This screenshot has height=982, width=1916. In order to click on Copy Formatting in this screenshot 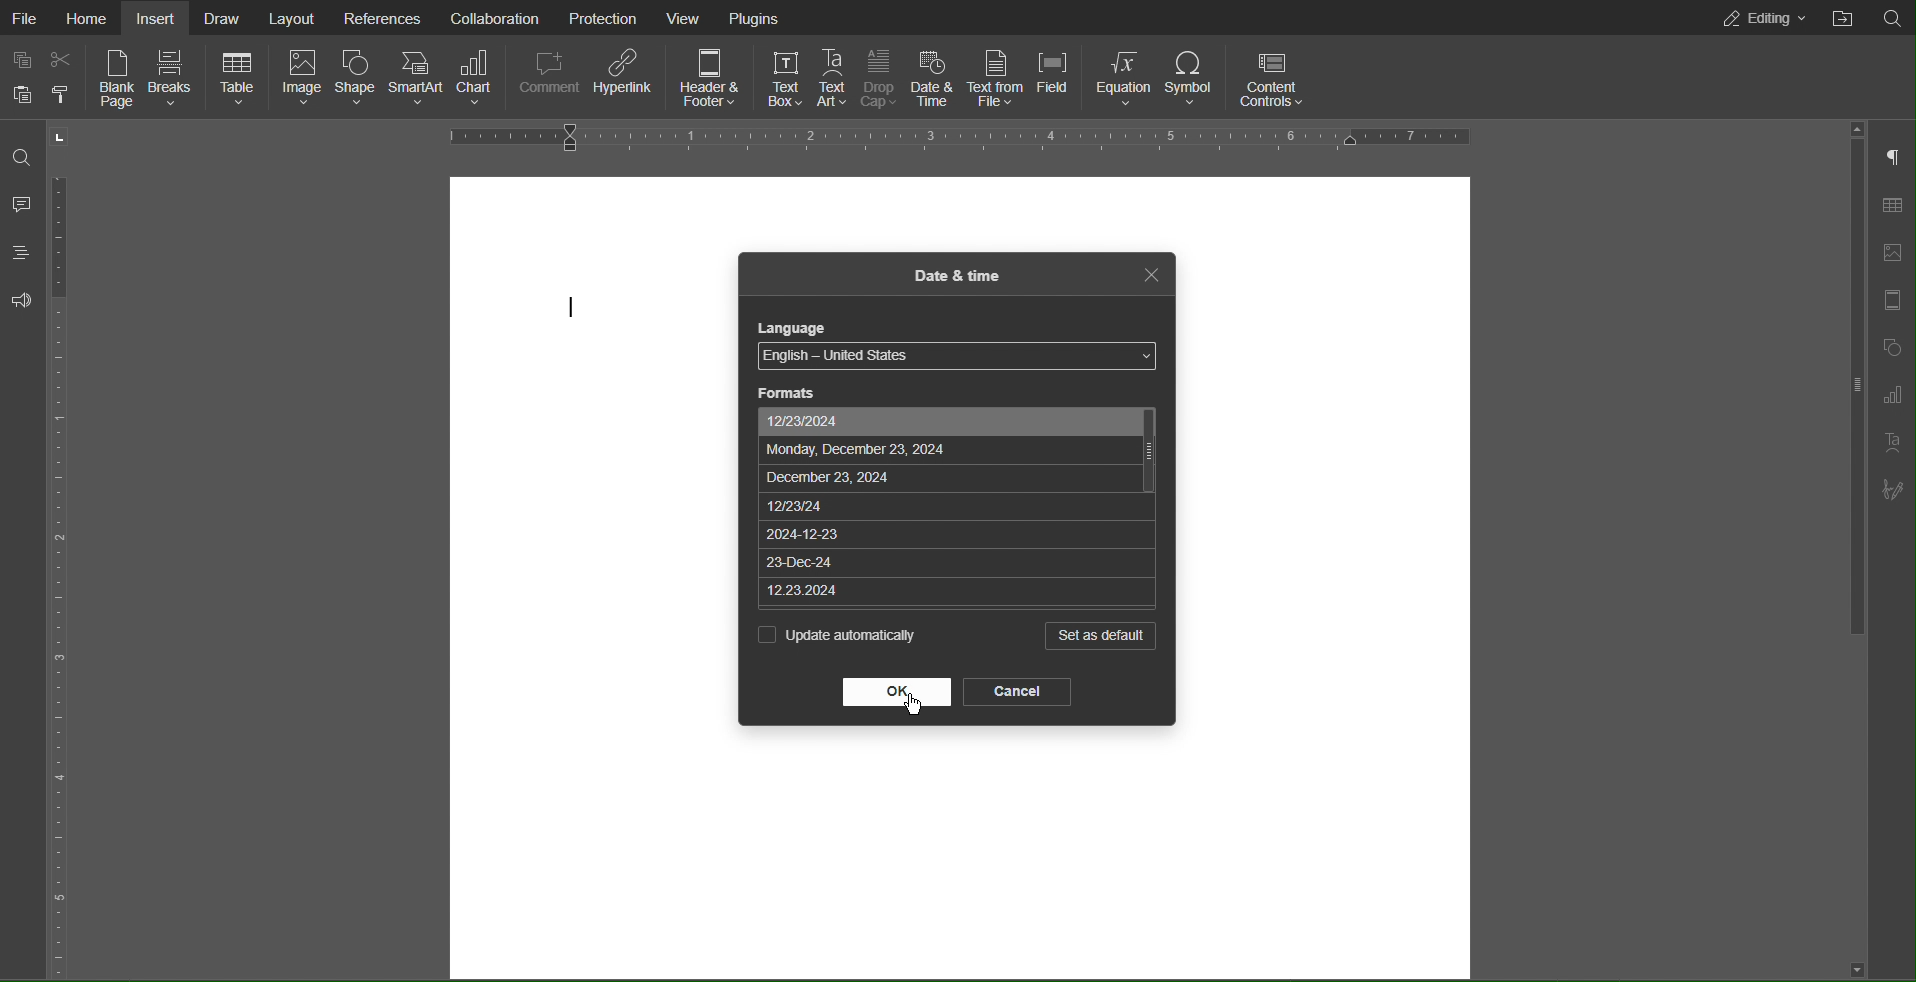, I will do `click(59, 97)`.